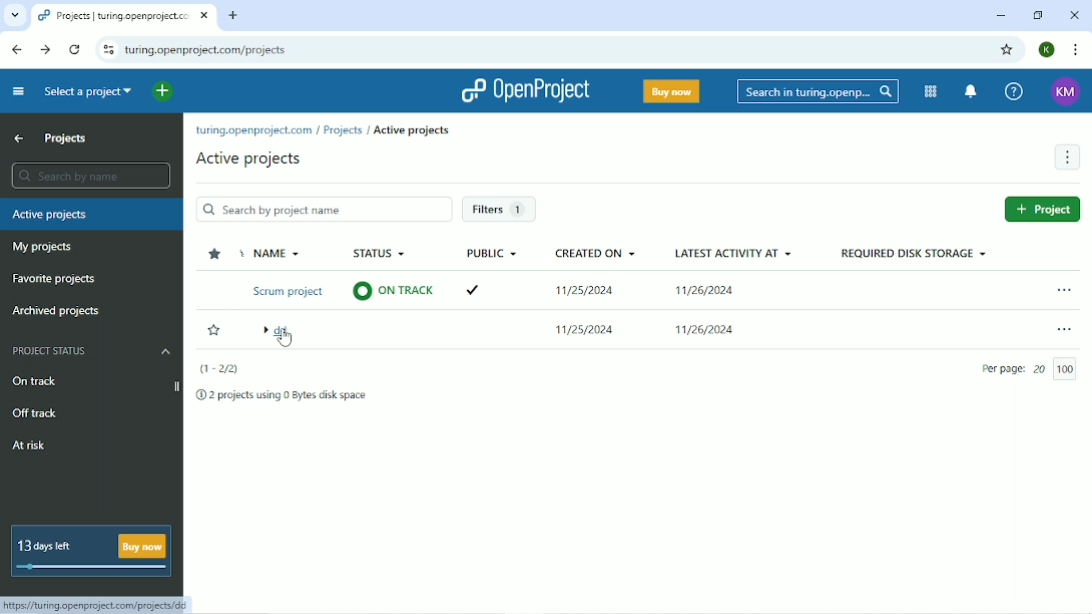 Image resolution: width=1092 pixels, height=614 pixels. I want to click on Open quick add menu, so click(164, 93).